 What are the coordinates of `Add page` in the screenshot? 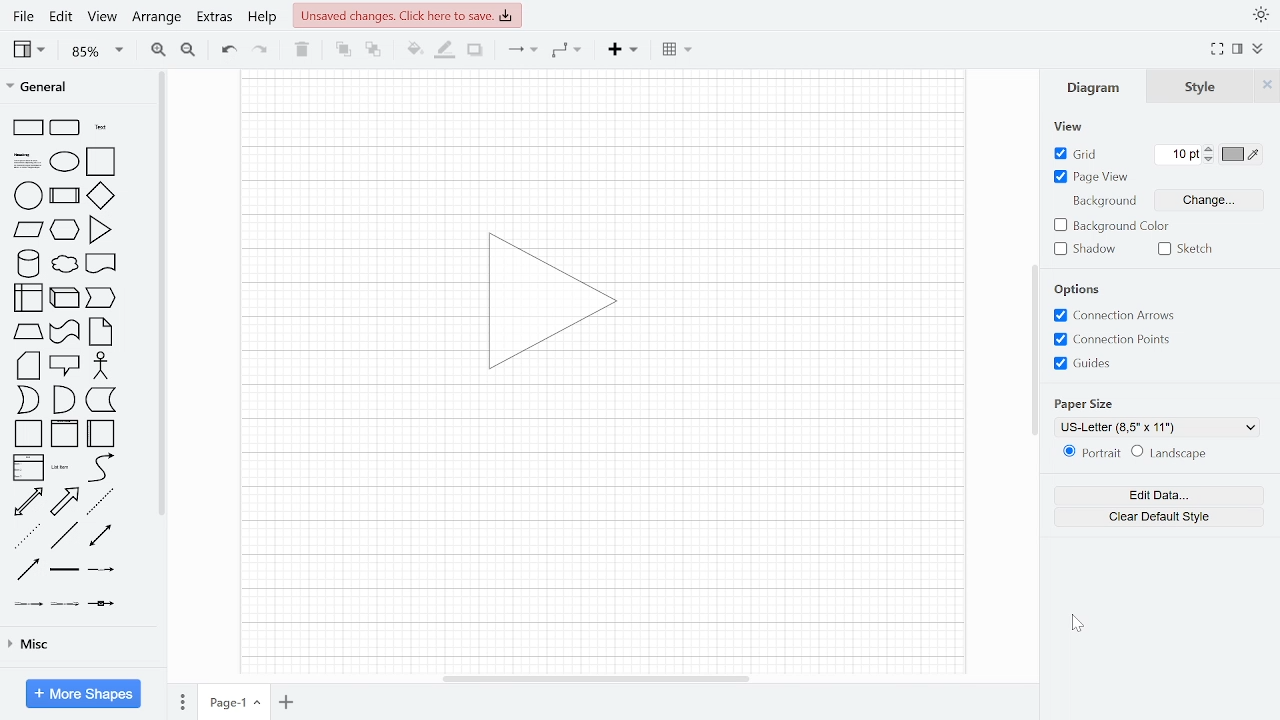 It's located at (286, 702).